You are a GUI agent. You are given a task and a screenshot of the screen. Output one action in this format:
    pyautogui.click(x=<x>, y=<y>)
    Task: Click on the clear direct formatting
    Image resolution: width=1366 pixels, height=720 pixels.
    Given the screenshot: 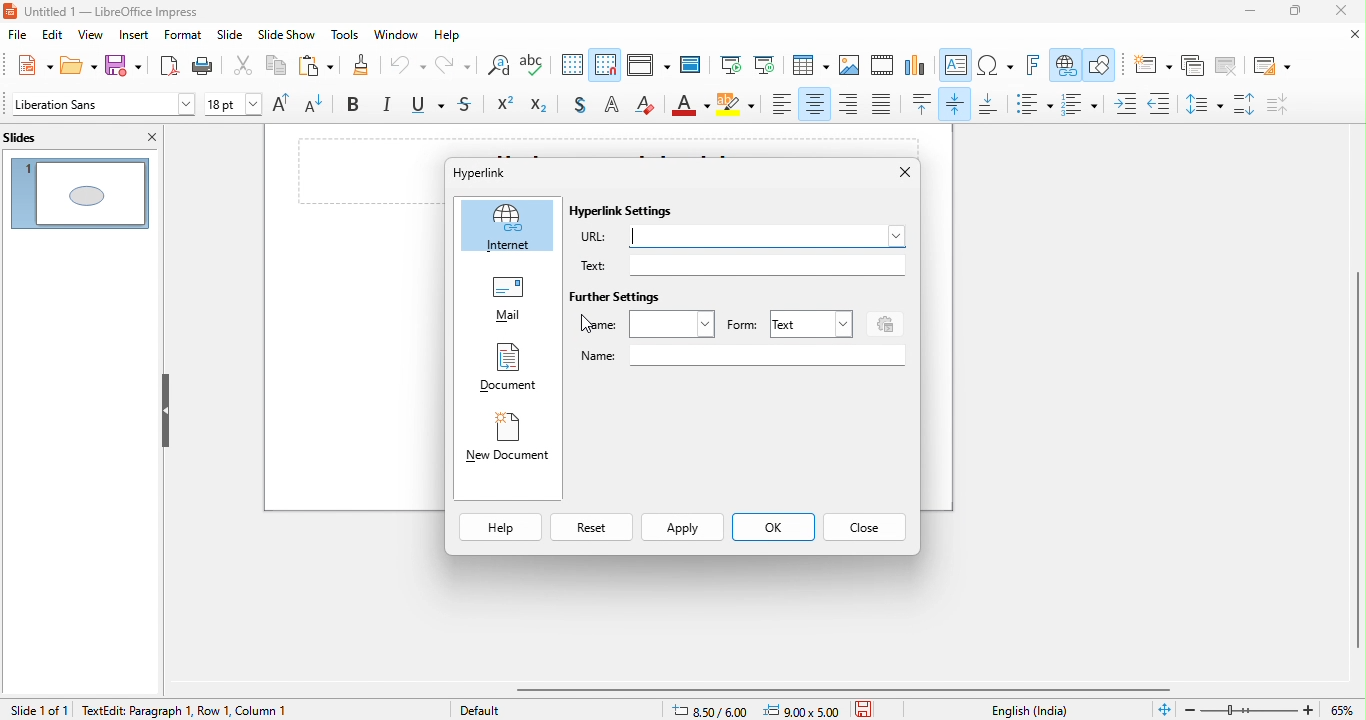 What is the action you would take?
    pyautogui.click(x=647, y=106)
    